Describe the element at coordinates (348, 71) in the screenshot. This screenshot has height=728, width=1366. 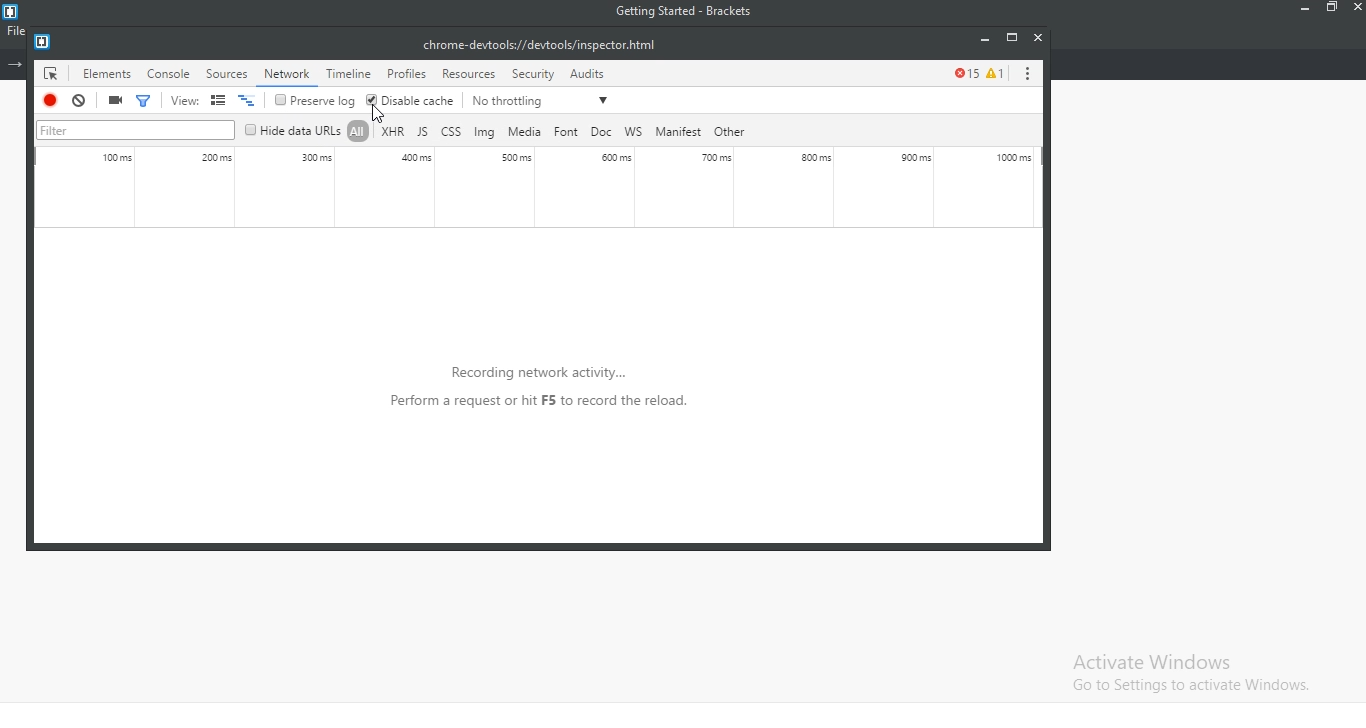
I see `timeline` at that location.